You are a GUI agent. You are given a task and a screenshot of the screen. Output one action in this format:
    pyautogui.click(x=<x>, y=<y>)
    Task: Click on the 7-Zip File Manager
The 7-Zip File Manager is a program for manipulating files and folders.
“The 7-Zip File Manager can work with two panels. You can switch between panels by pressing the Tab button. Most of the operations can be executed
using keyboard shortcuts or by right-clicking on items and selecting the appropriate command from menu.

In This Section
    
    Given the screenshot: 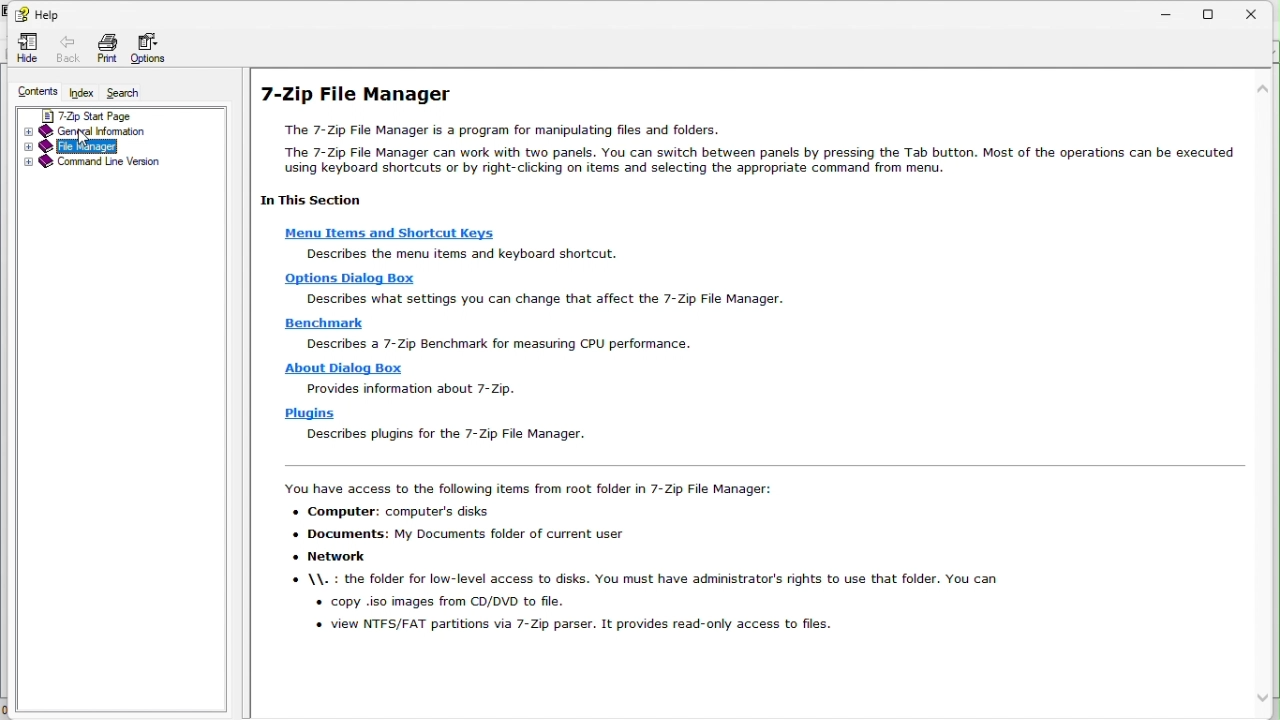 What is the action you would take?
    pyautogui.click(x=744, y=147)
    